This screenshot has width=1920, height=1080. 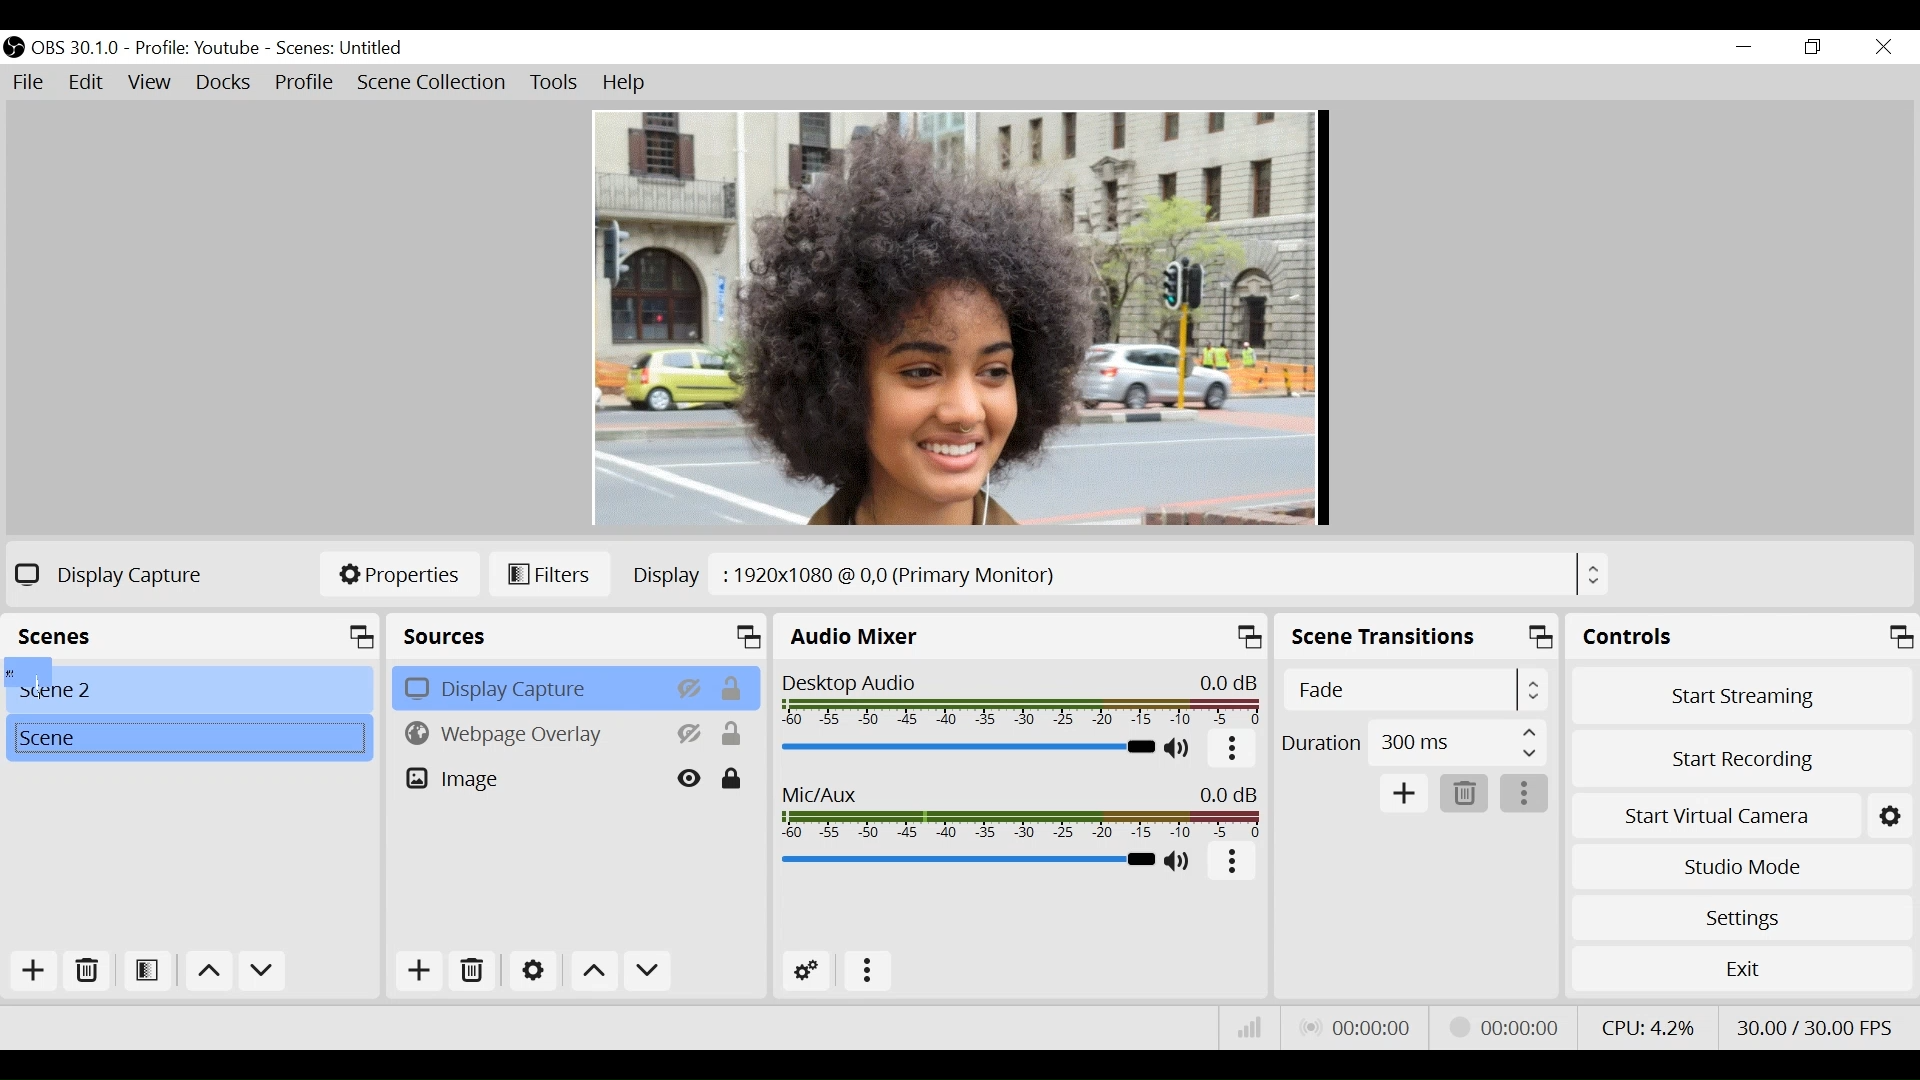 What do you see at coordinates (593, 971) in the screenshot?
I see `Move up` at bounding box center [593, 971].